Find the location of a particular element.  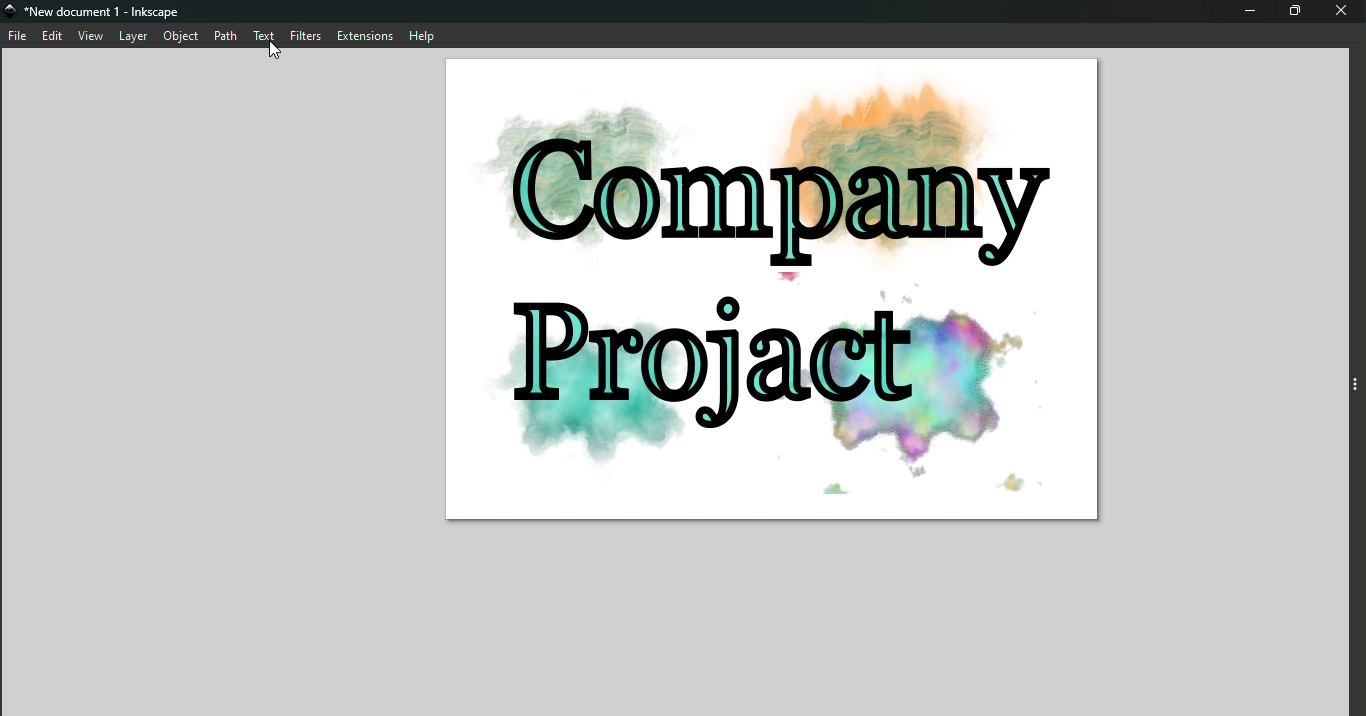

Maximize is located at coordinates (1298, 12).